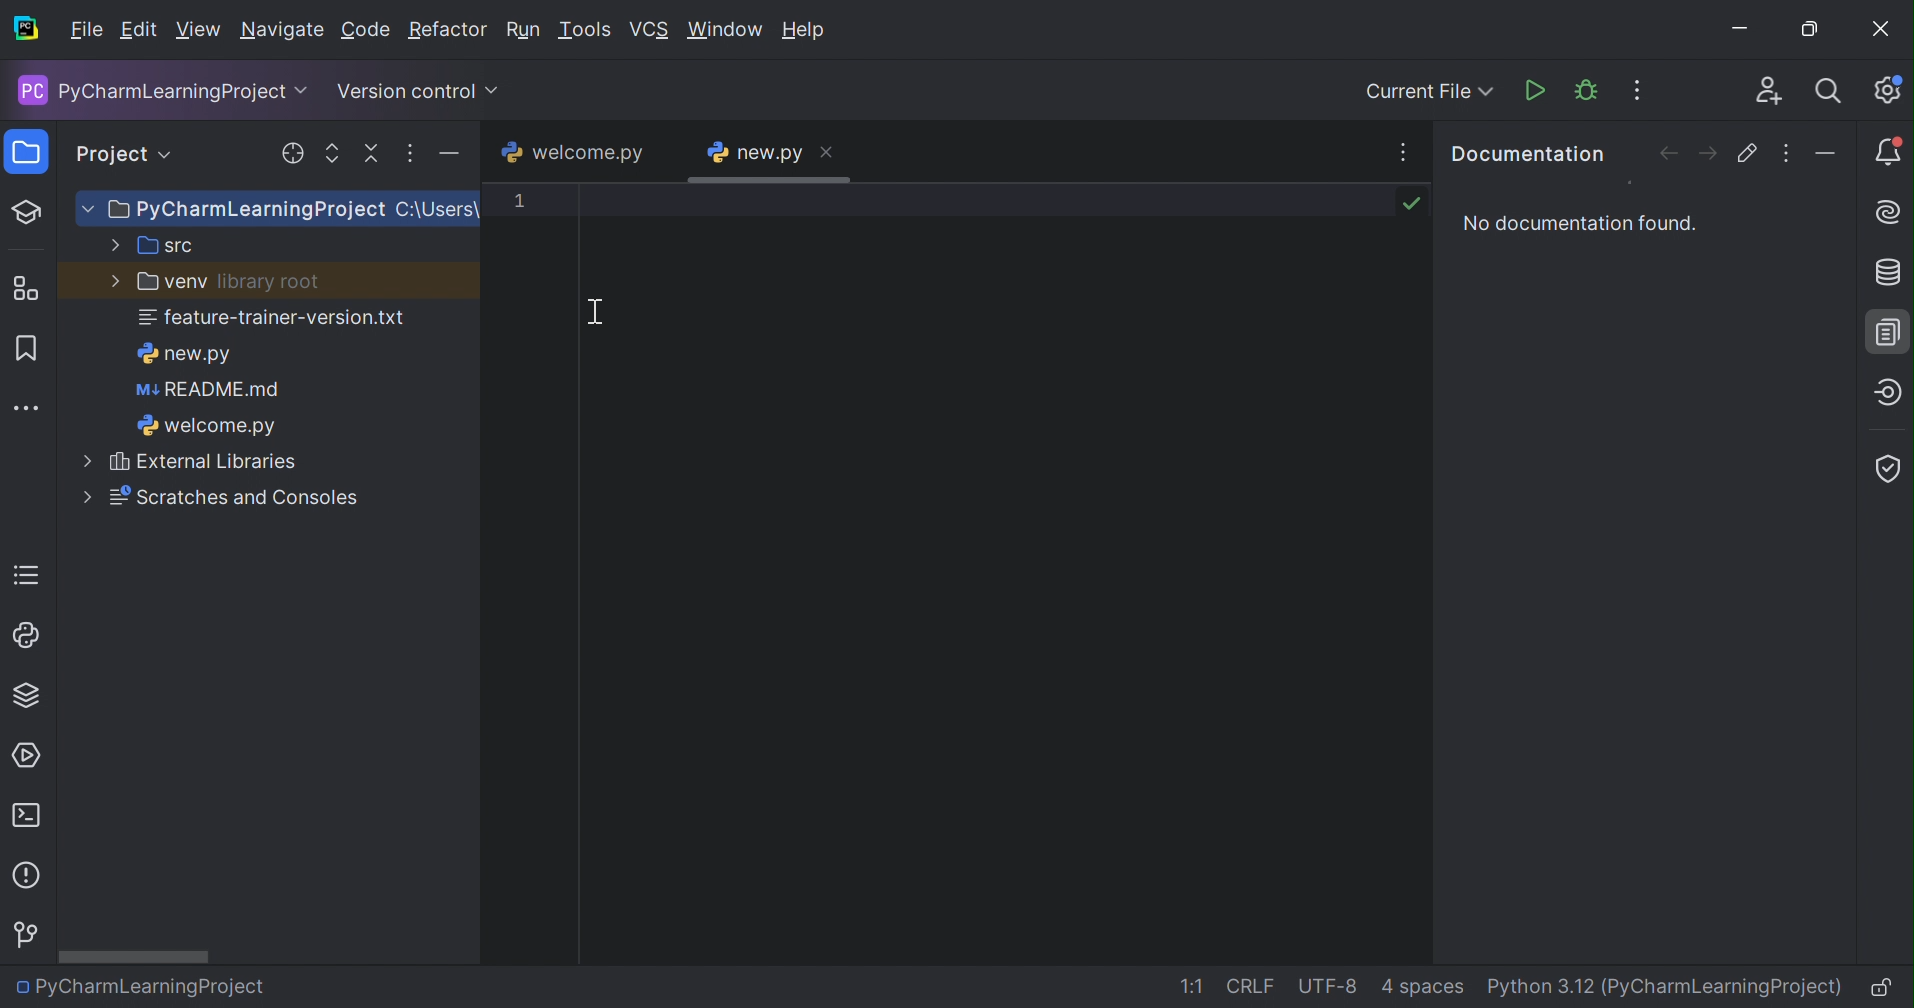 The height and width of the screenshot is (1008, 1914). Describe the element at coordinates (1588, 90) in the screenshot. I see `Debug 'new.py'` at that location.